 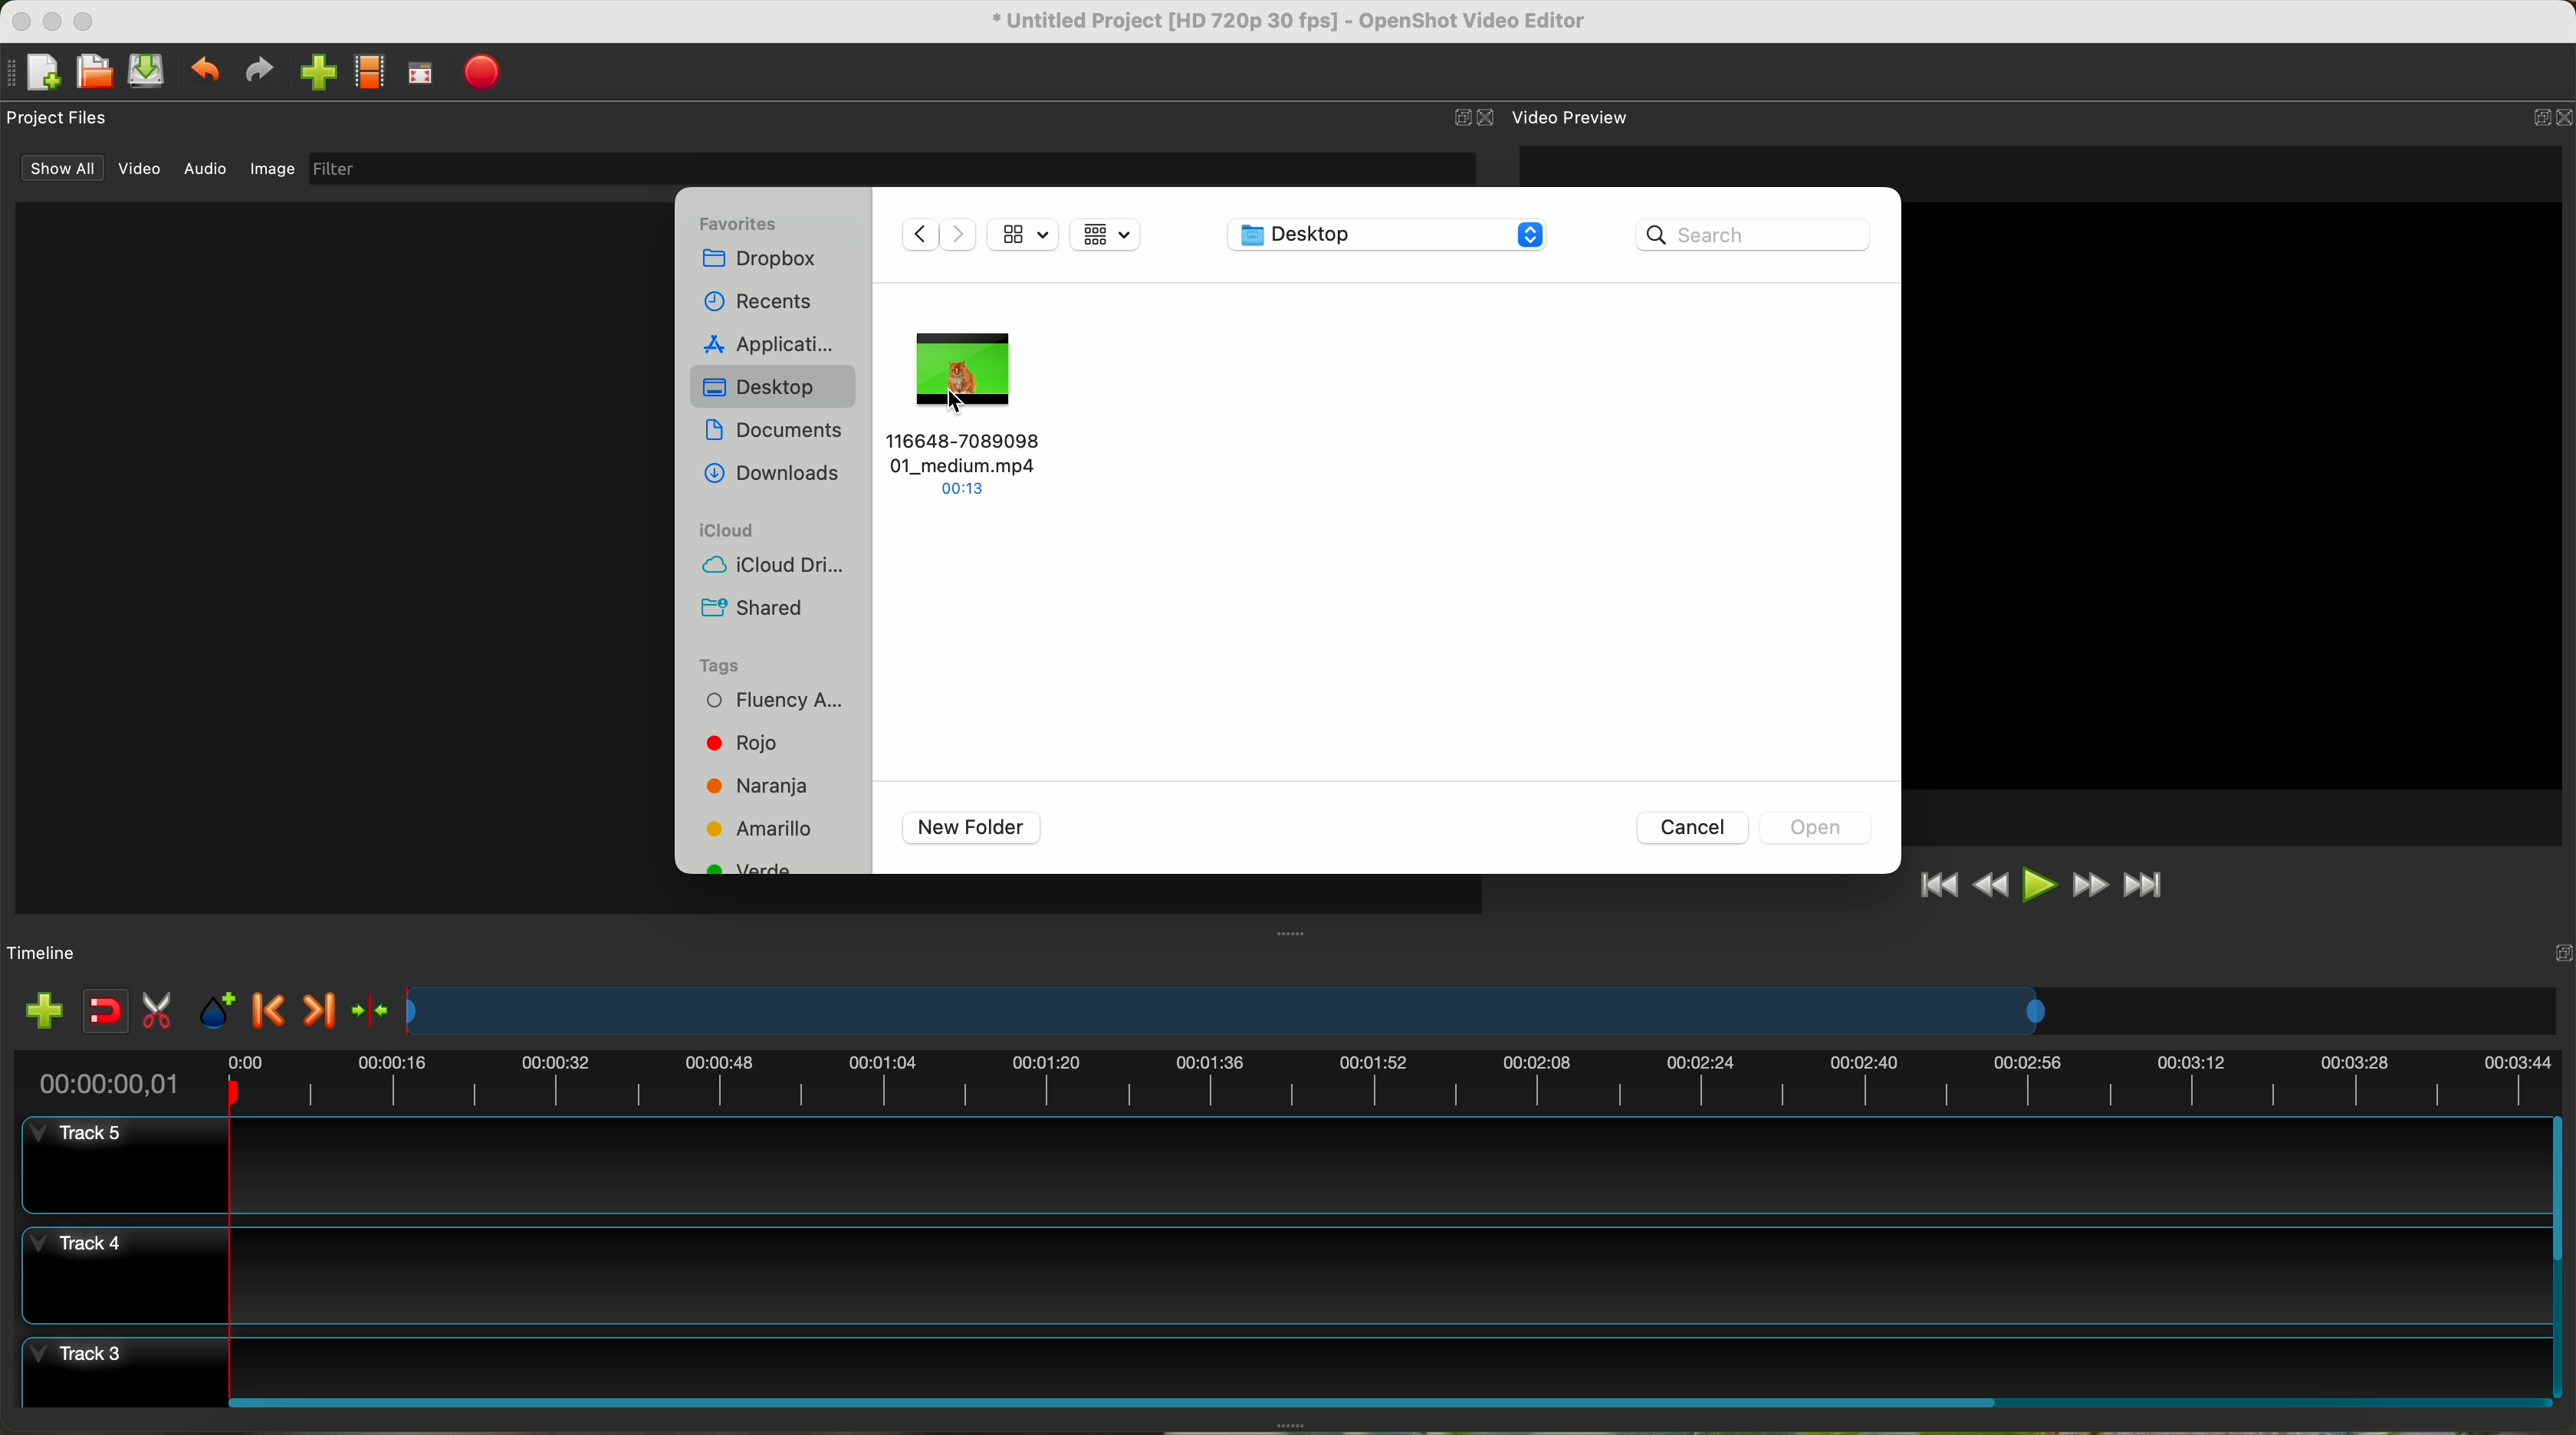 What do you see at coordinates (203, 68) in the screenshot?
I see `undo` at bounding box center [203, 68].